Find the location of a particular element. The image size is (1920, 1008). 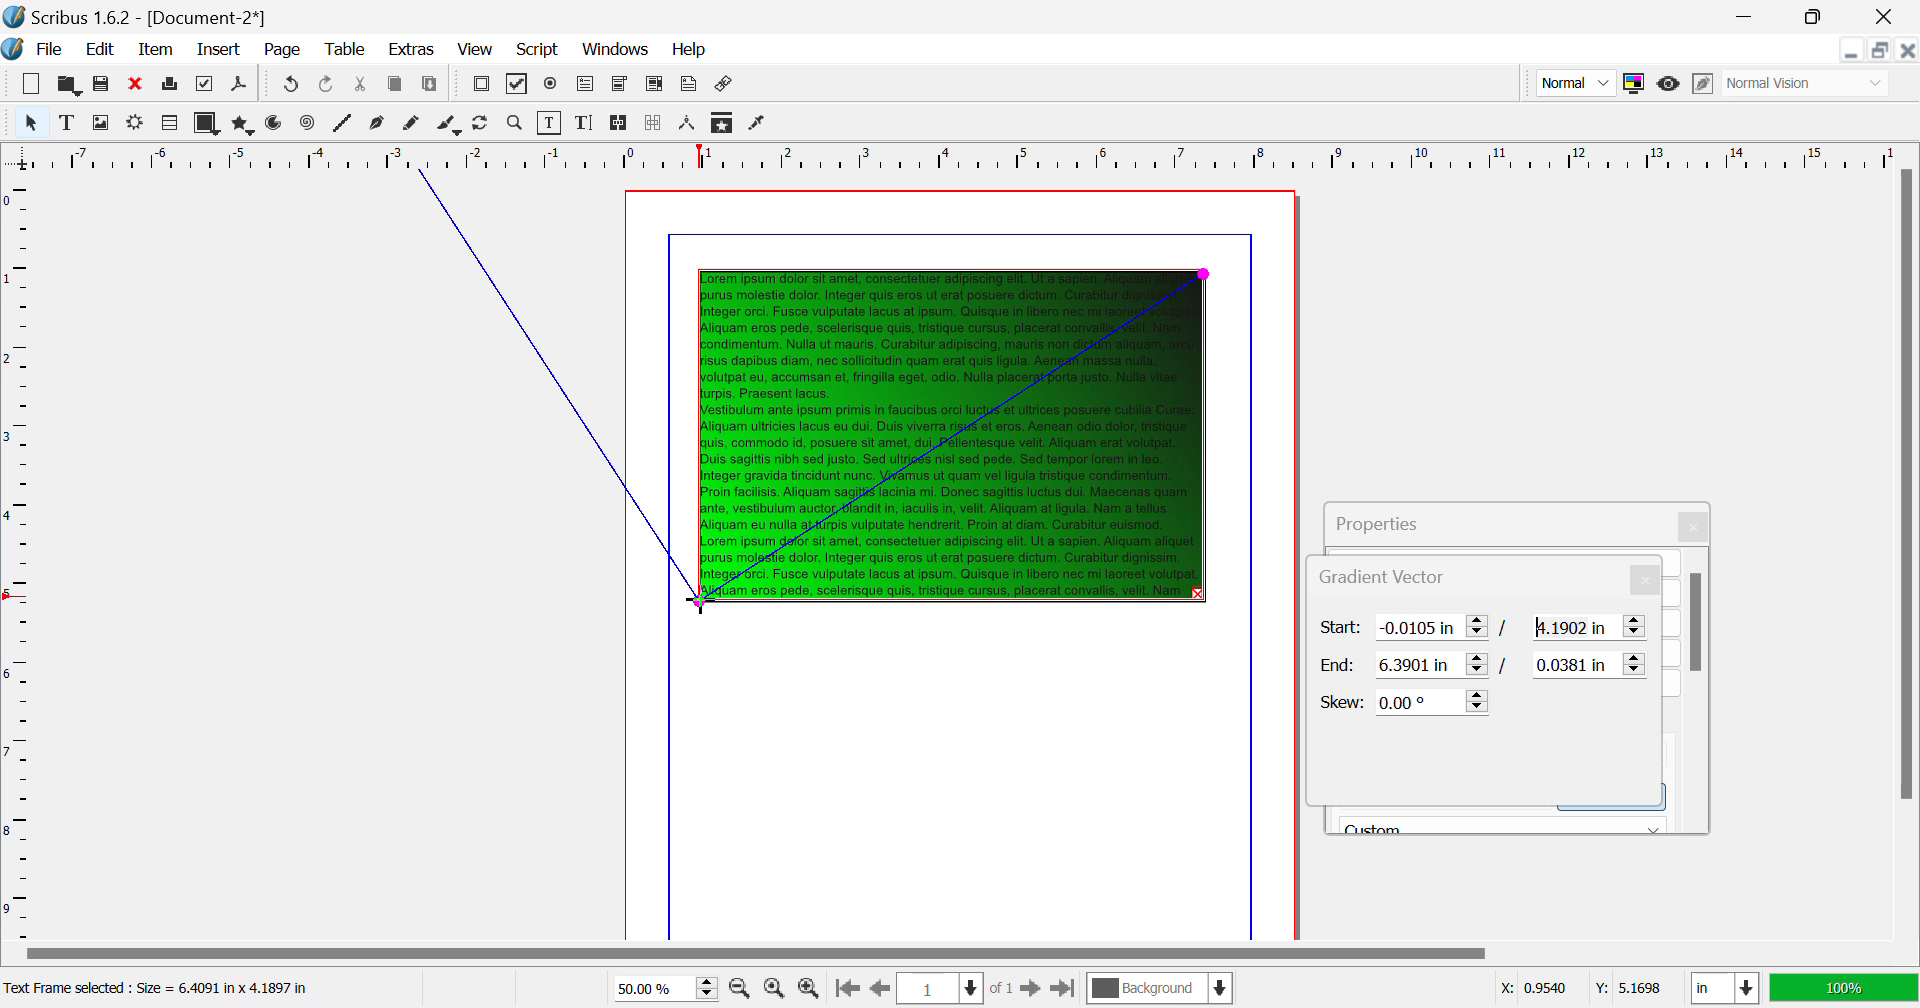

Zoom is located at coordinates (516, 123).